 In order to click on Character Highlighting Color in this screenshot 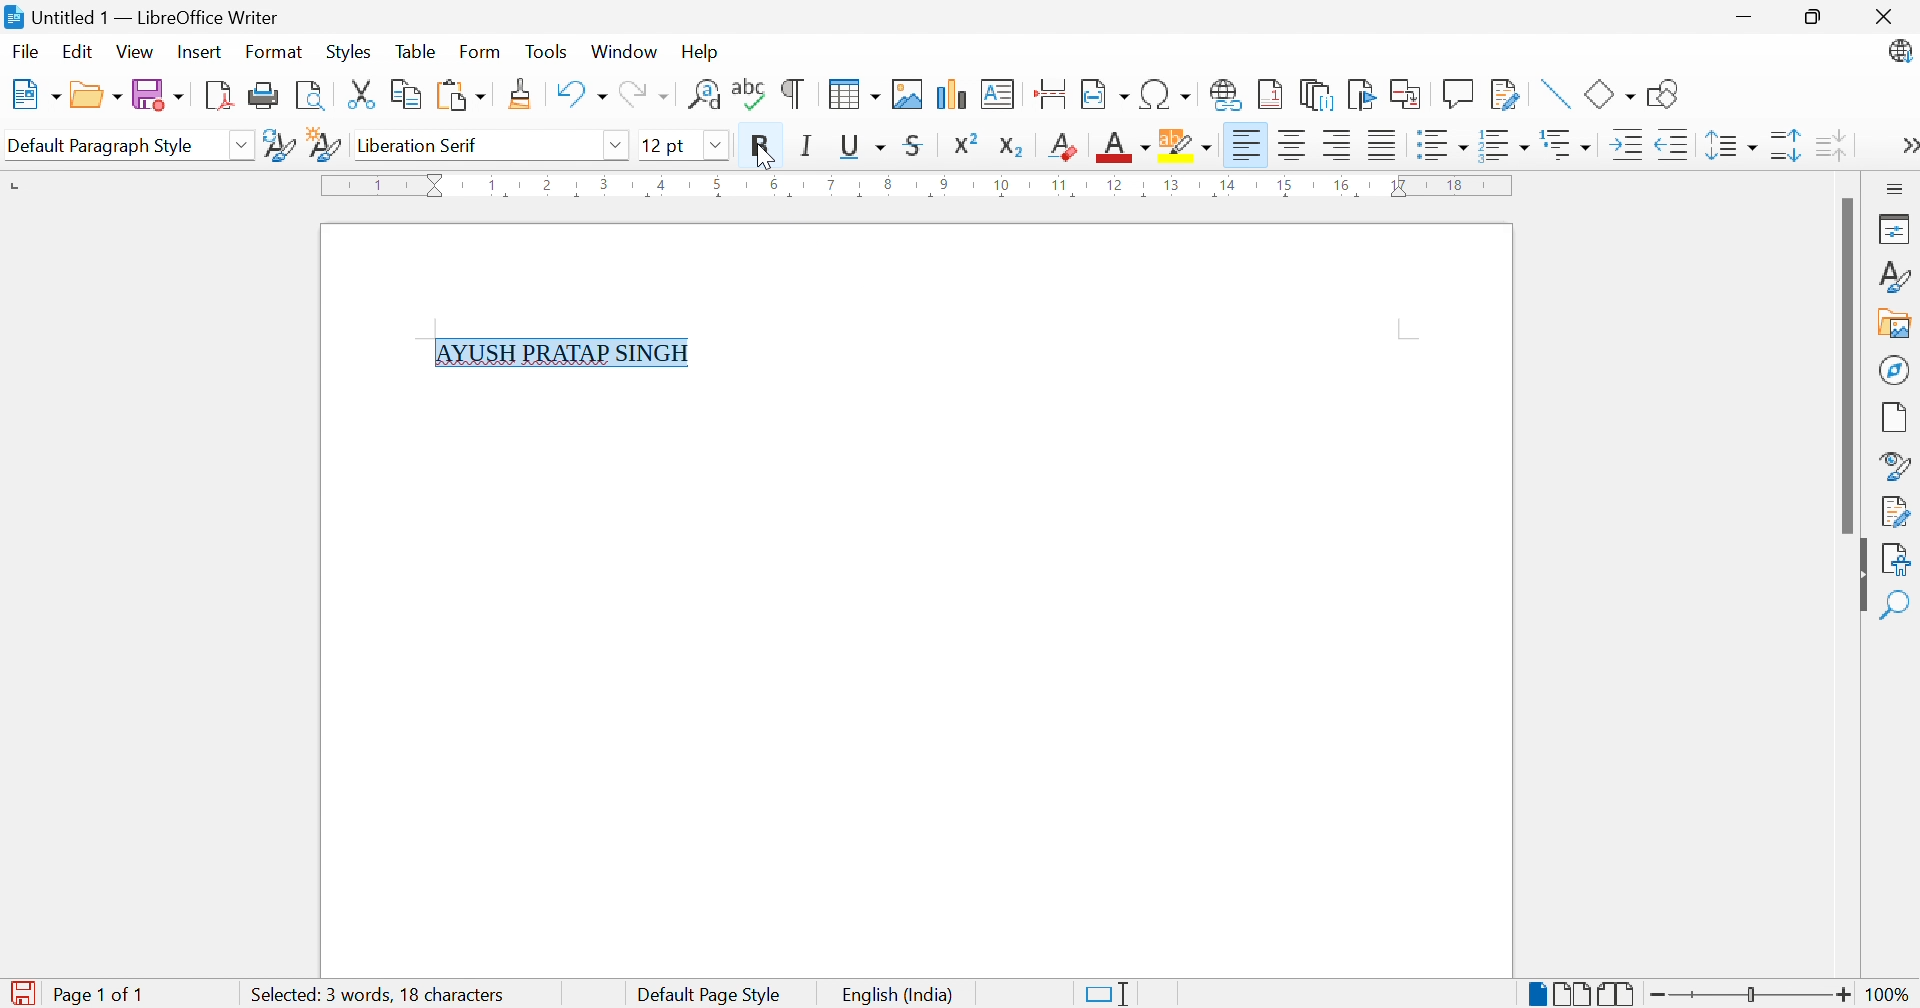, I will do `click(1187, 147)`.